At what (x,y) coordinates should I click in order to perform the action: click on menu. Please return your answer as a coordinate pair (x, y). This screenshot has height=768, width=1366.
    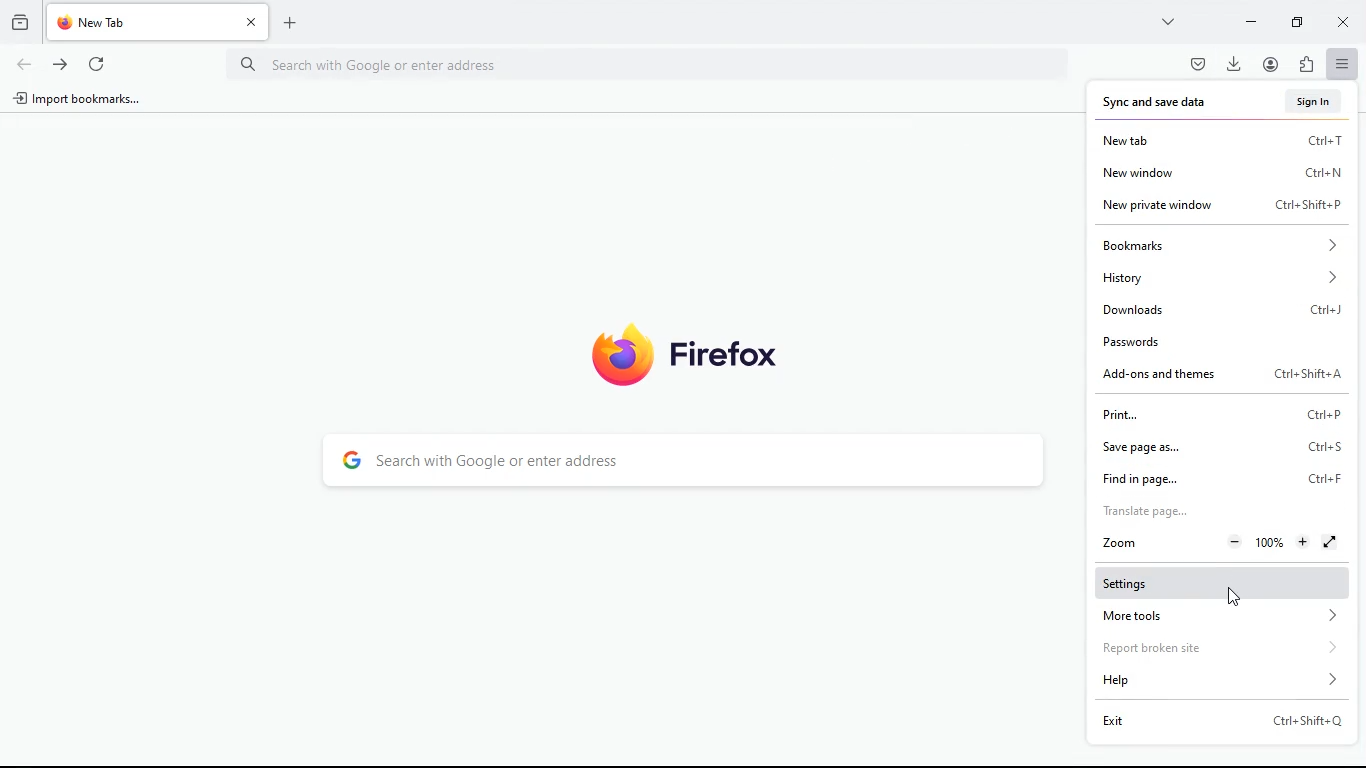
    Looking at the image, I should click on (1343, 64).